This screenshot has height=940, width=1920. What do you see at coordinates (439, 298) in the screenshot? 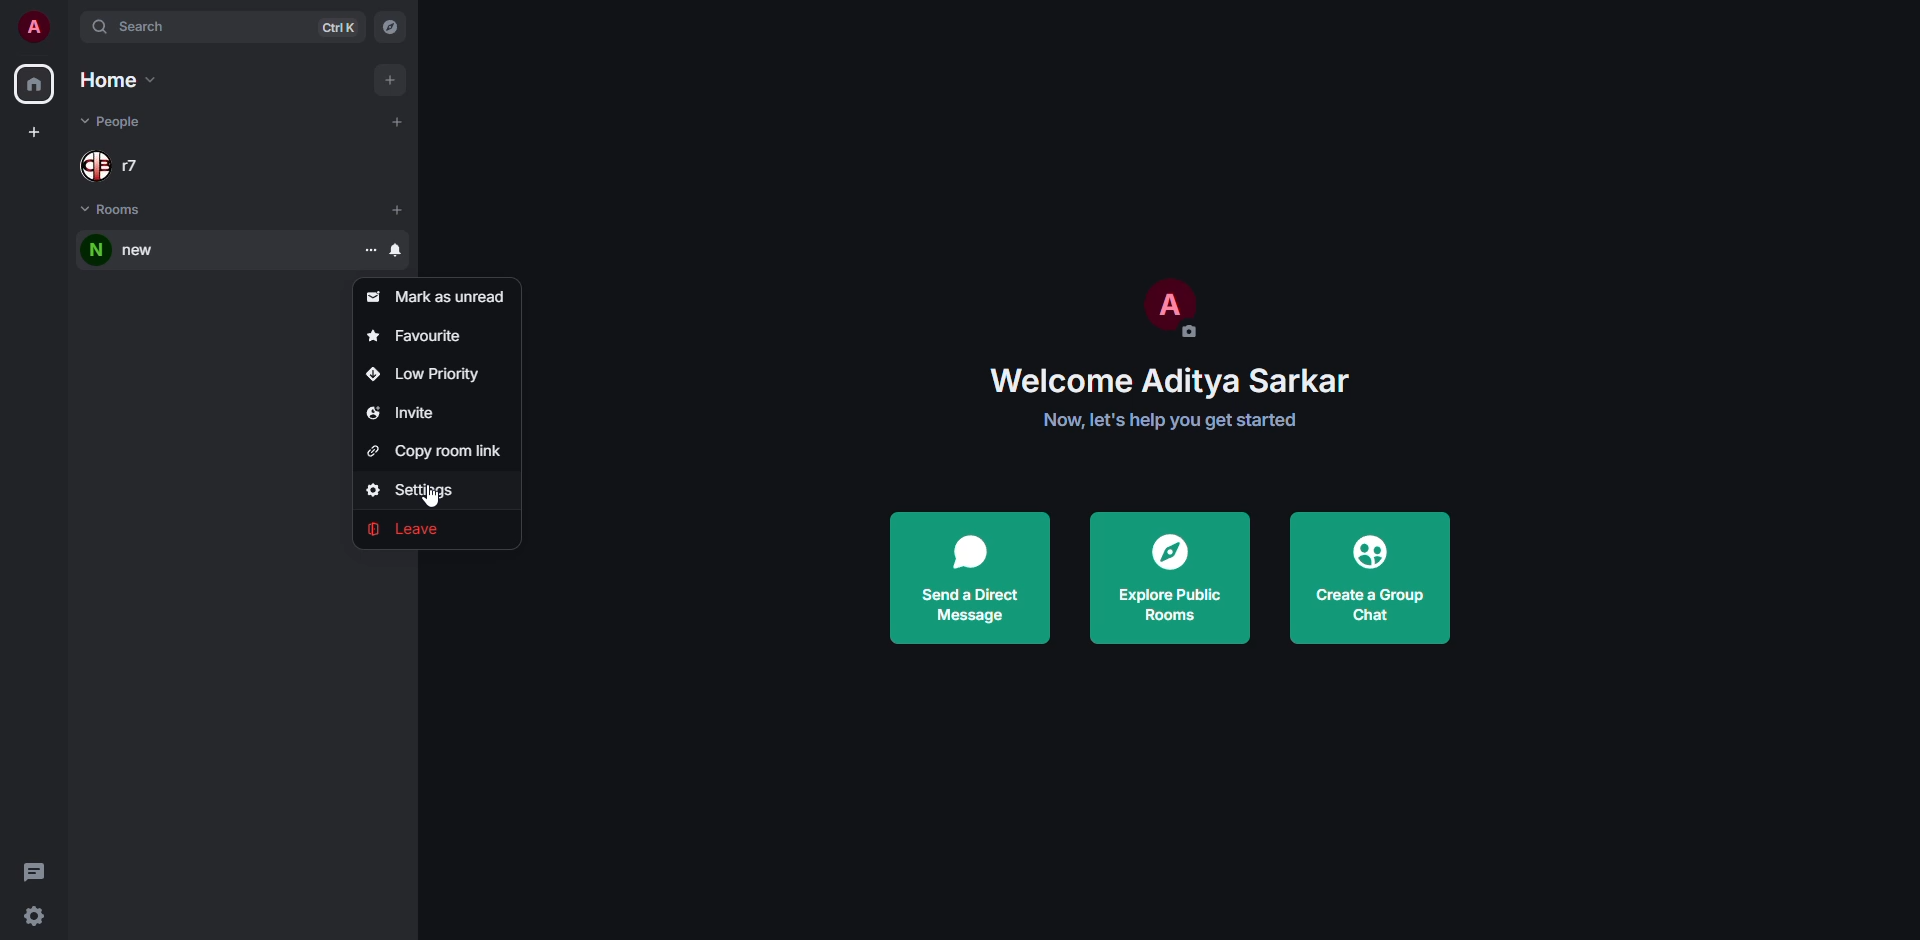
I see `mark as unread` at bounding box center [439, 298].